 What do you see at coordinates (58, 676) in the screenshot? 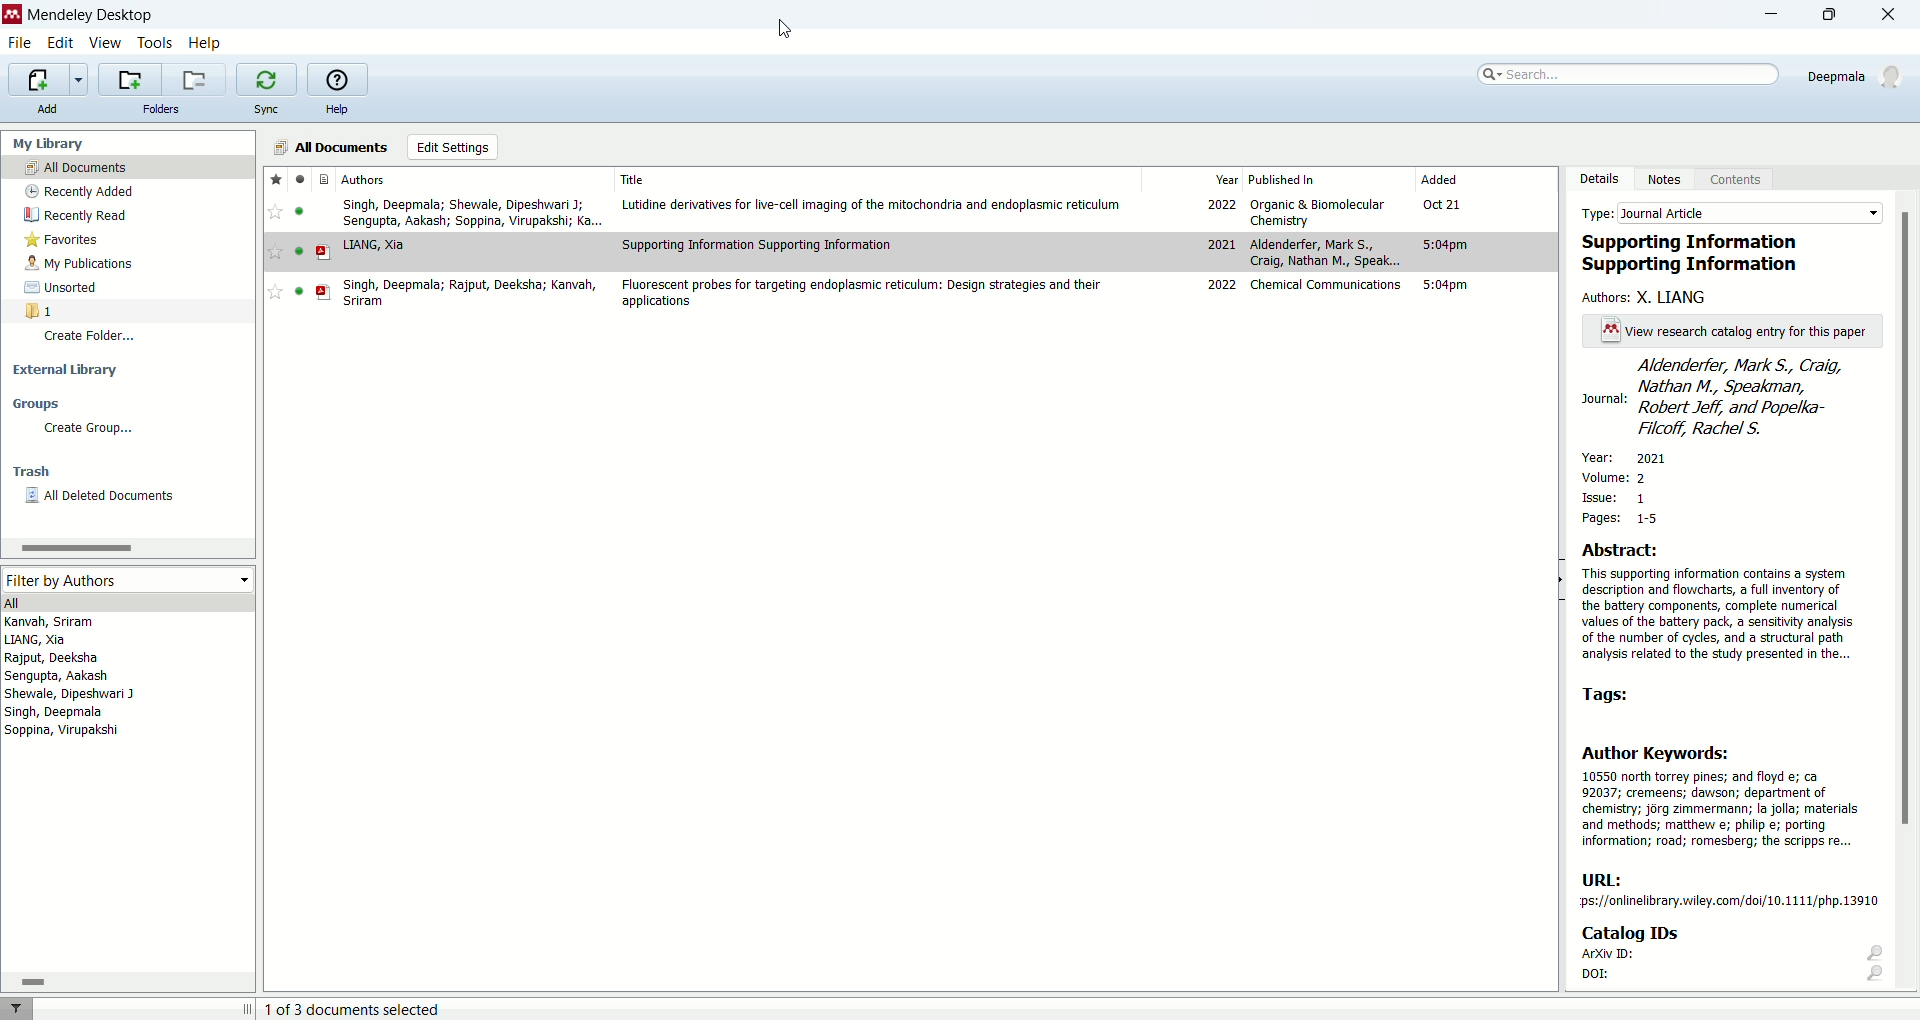
I see `sengupta, aakash` at bounding box center [58, 676].